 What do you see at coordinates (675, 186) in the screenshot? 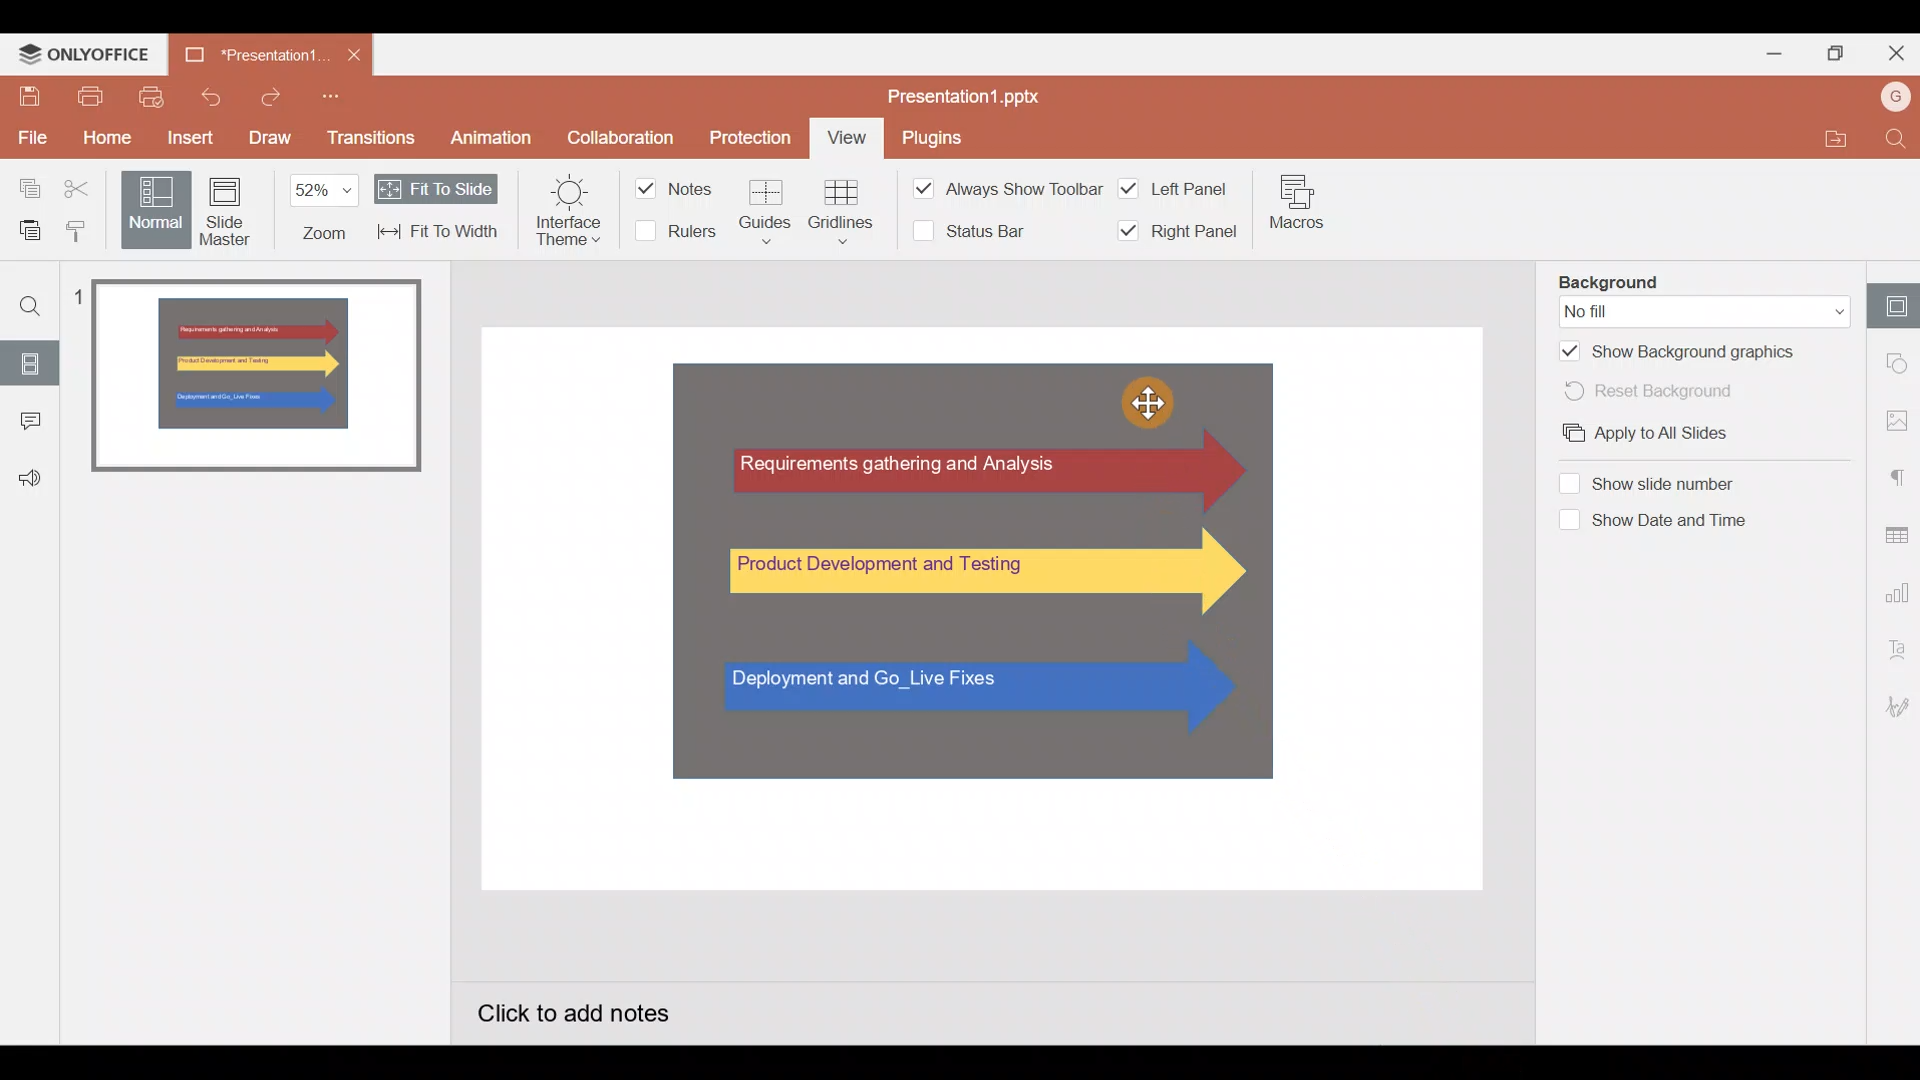
I see `Notes` at bounding box center [675, 186].